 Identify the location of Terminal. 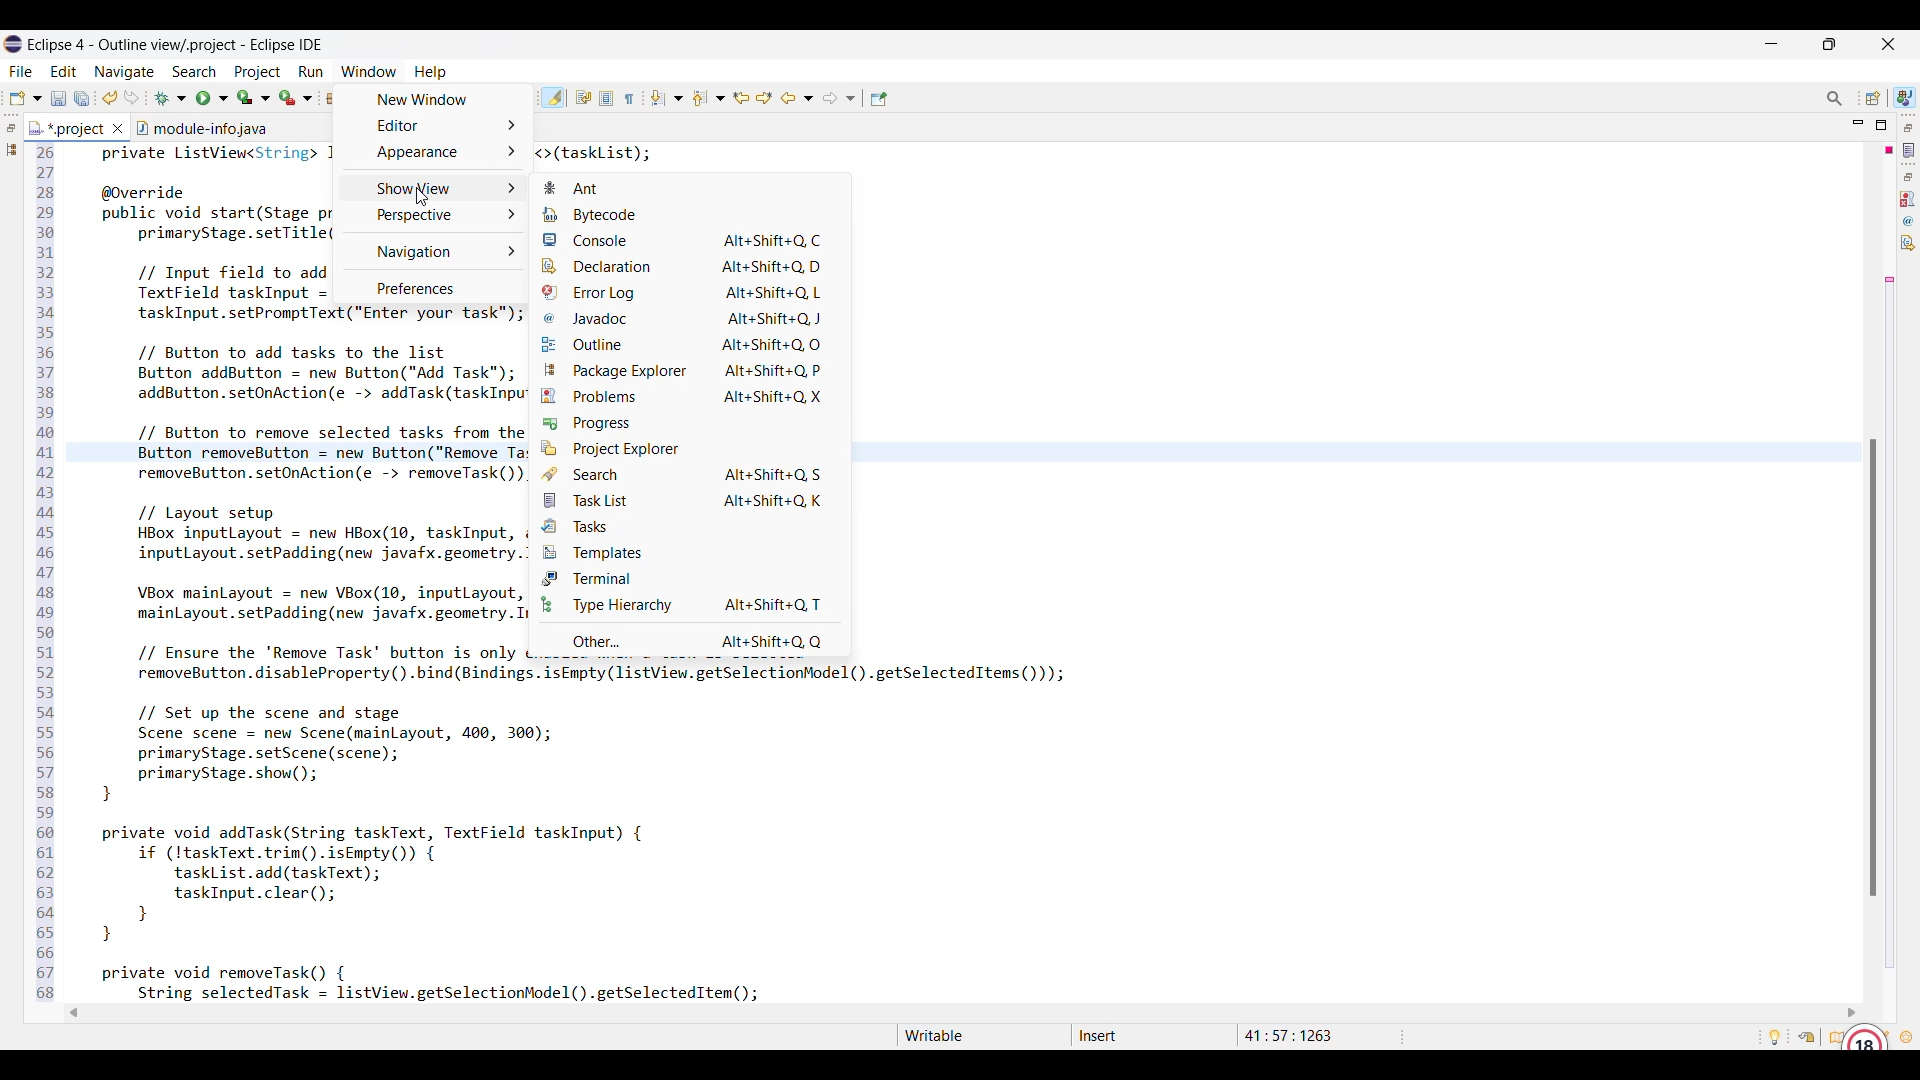
(689, 578).